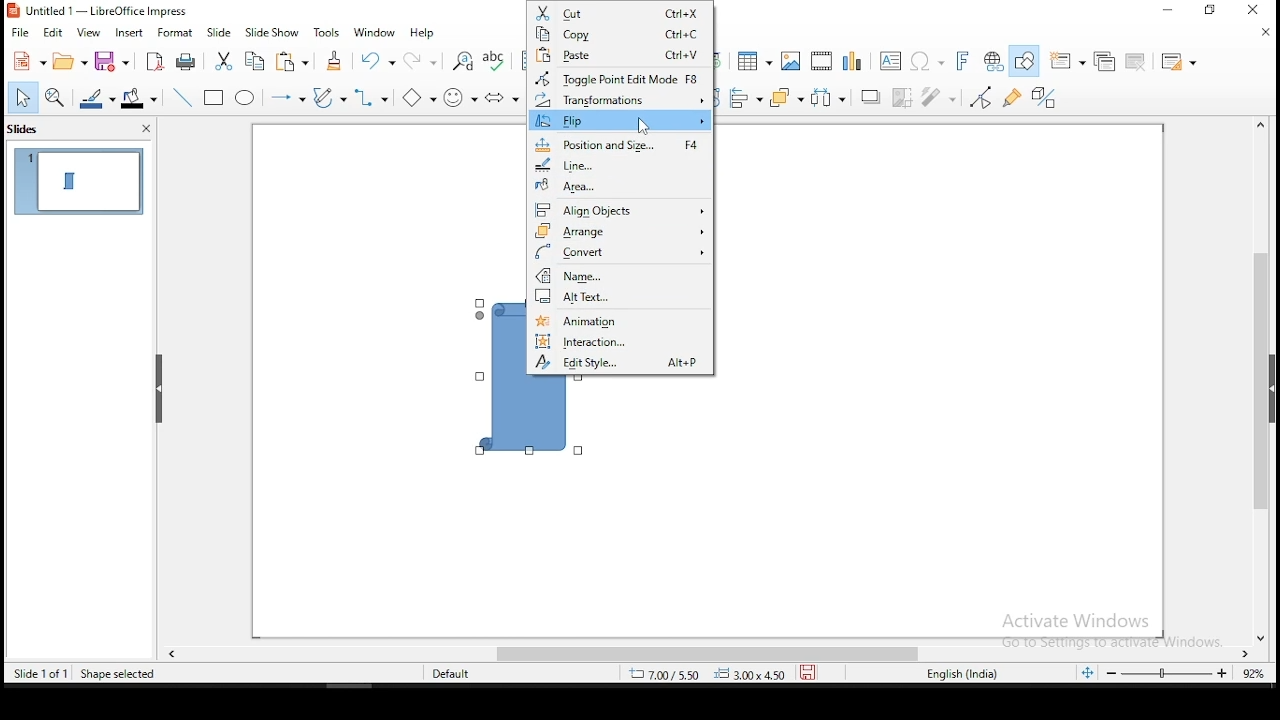 This screenshot has width=1280, height=720. What do you see at coordinates (23, 97) in the screenshot?
I see `select tool` at bounding box center [23, 97].